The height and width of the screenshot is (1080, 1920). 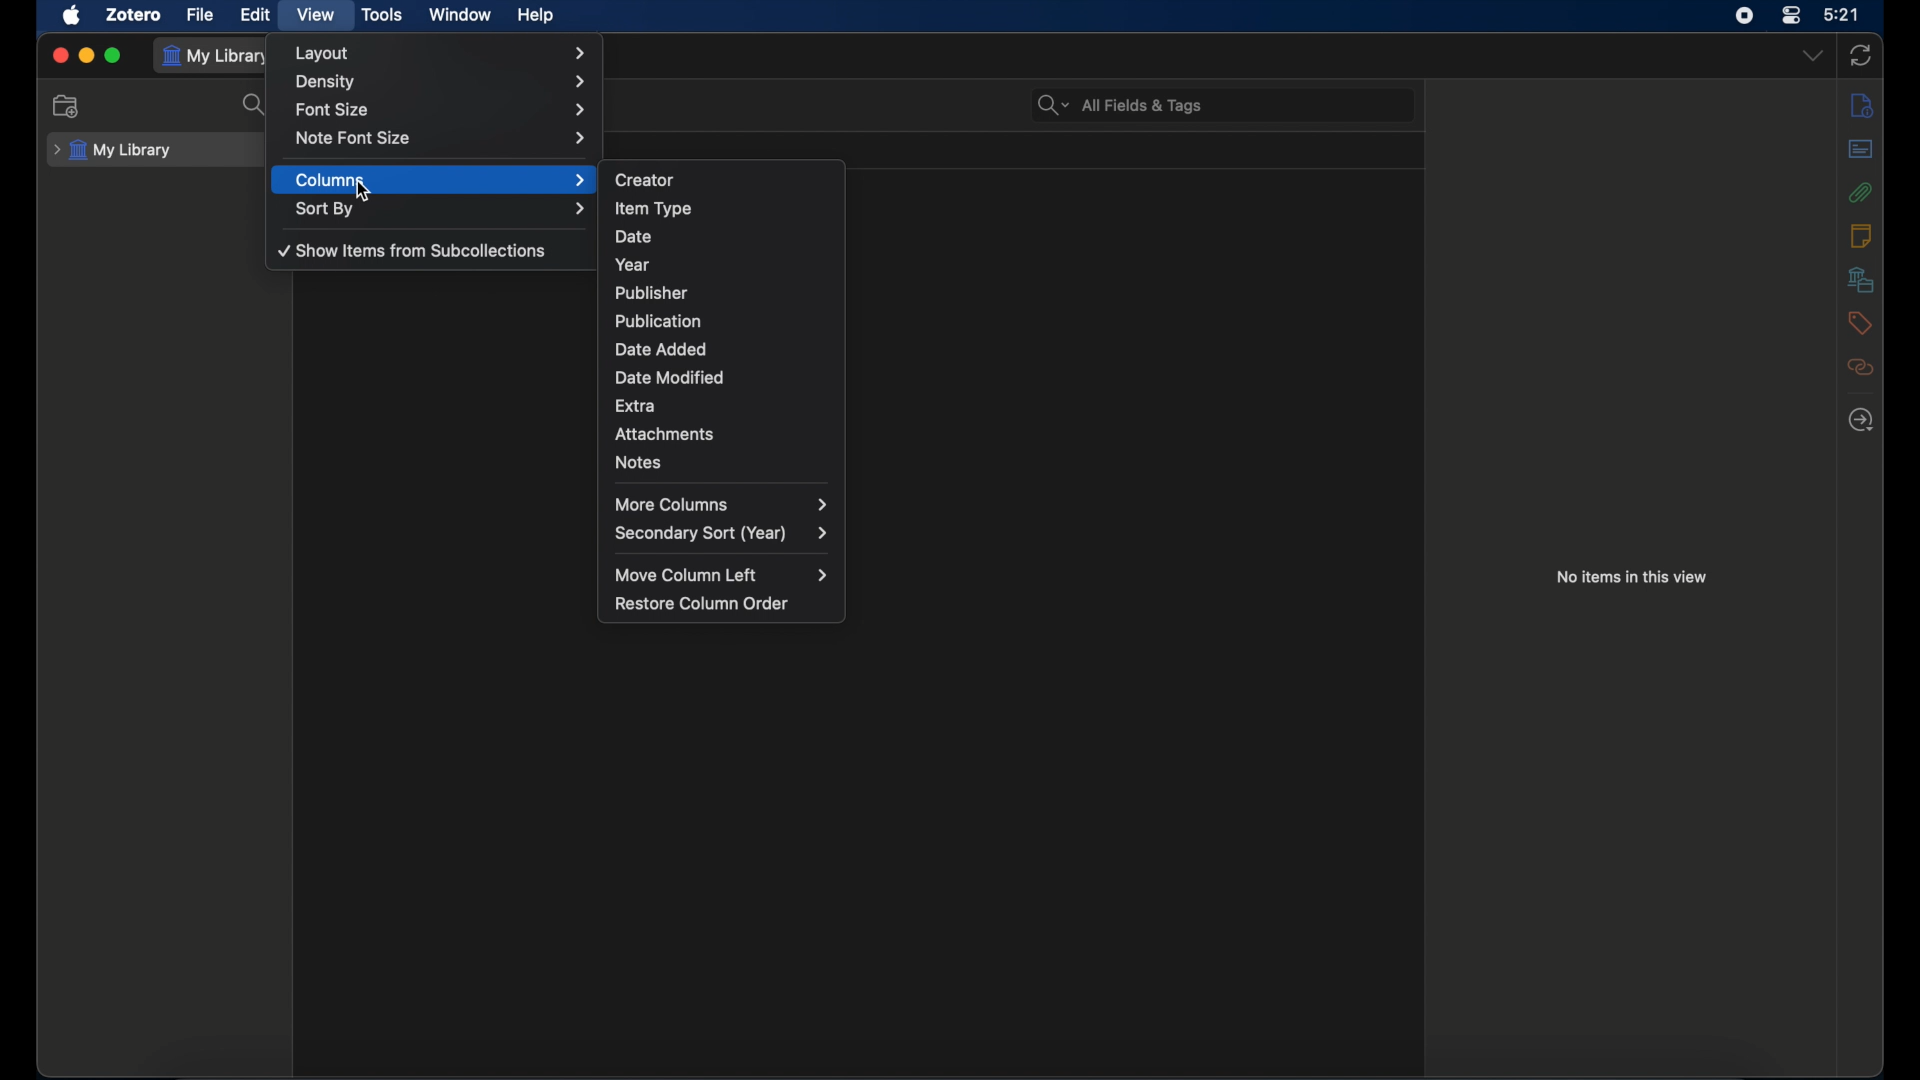 What do you see at coordinates (1861, 104) in the screenshot?
I see `info` at bounding box center [1861, 104].